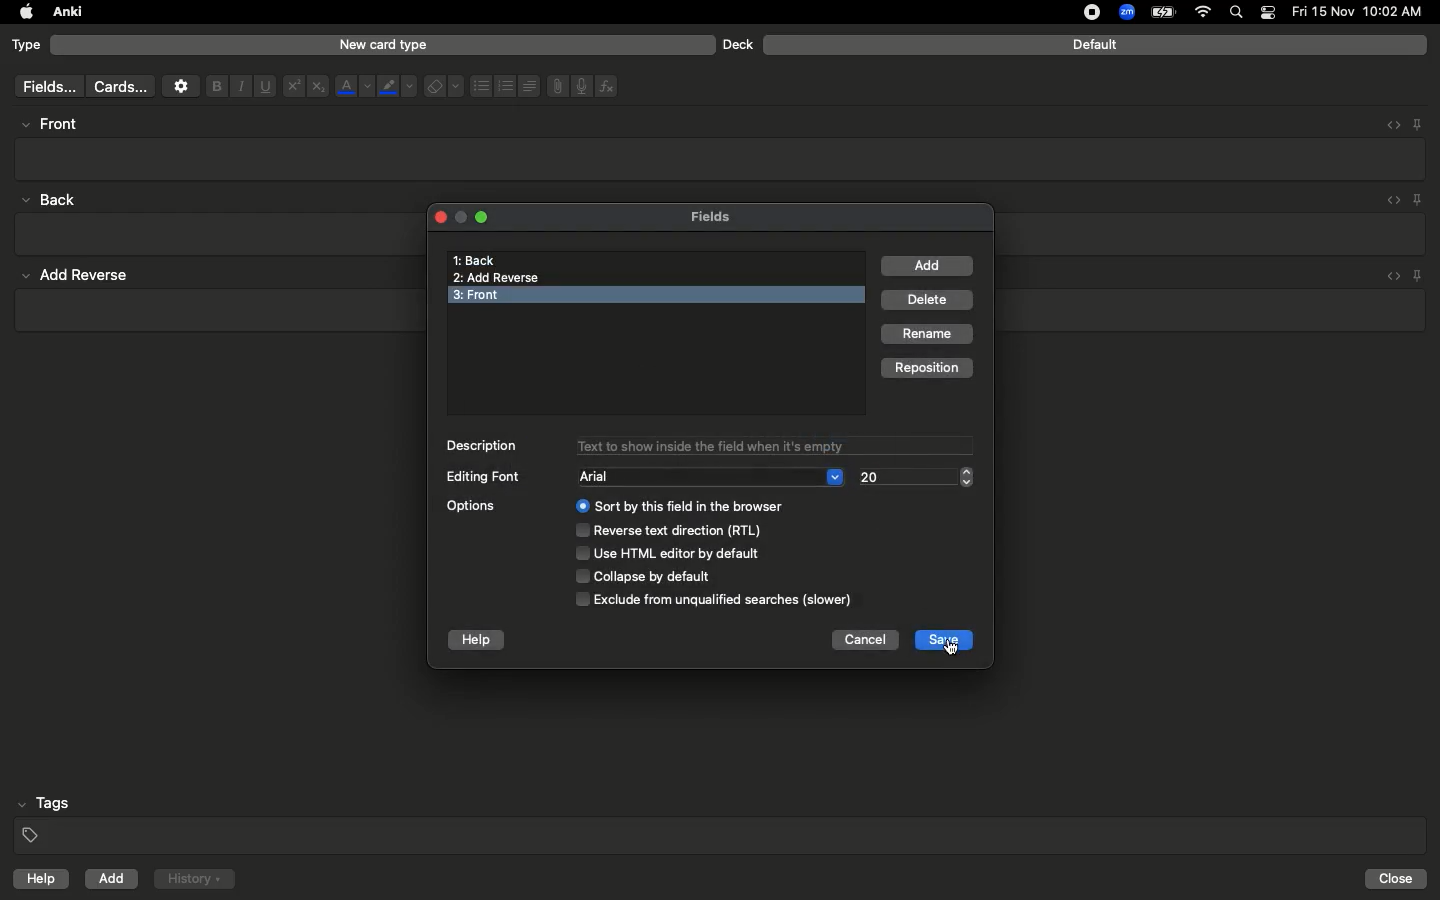 This screenshot has width=1440, height=900. What do you see at coordinates (942, 641) in the screenshot?
I see `Click on save` at bounding box center [942, 641].